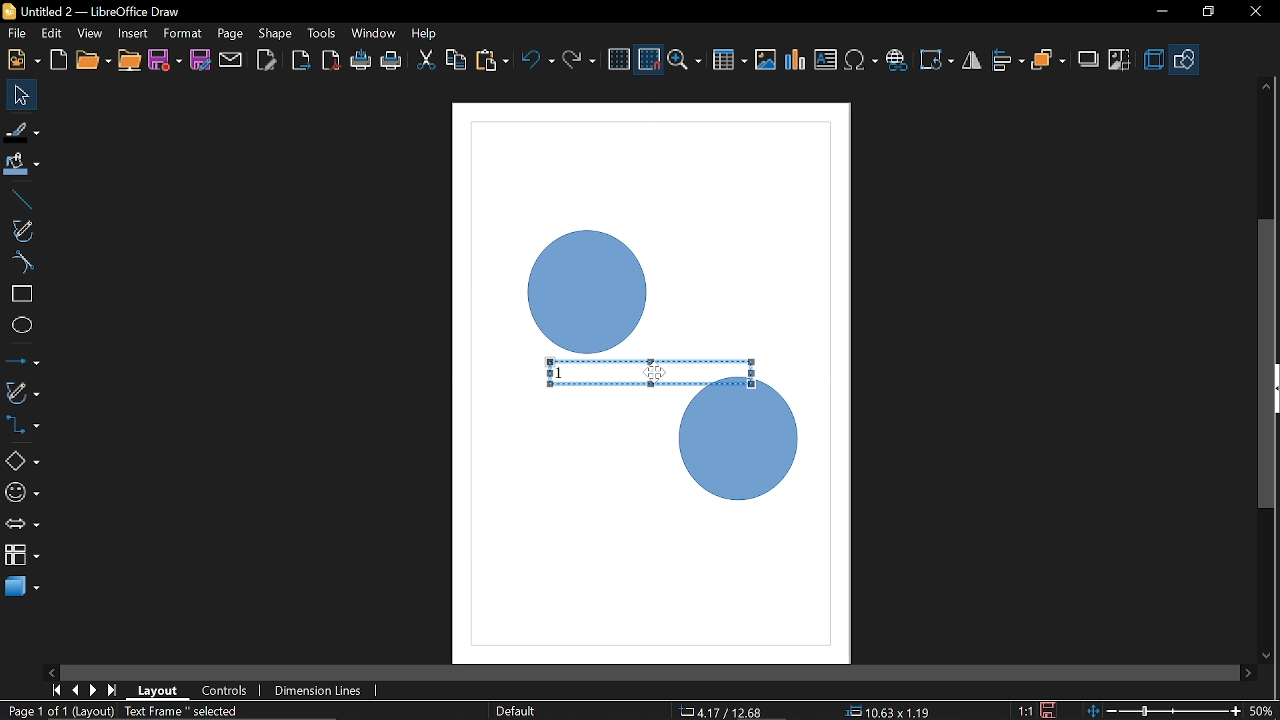 This screenshot has height=720, width=1280. What do you see at coordinates (158, 690) in the screenshot?
I see `Layout` at bounding box center [158, 690].